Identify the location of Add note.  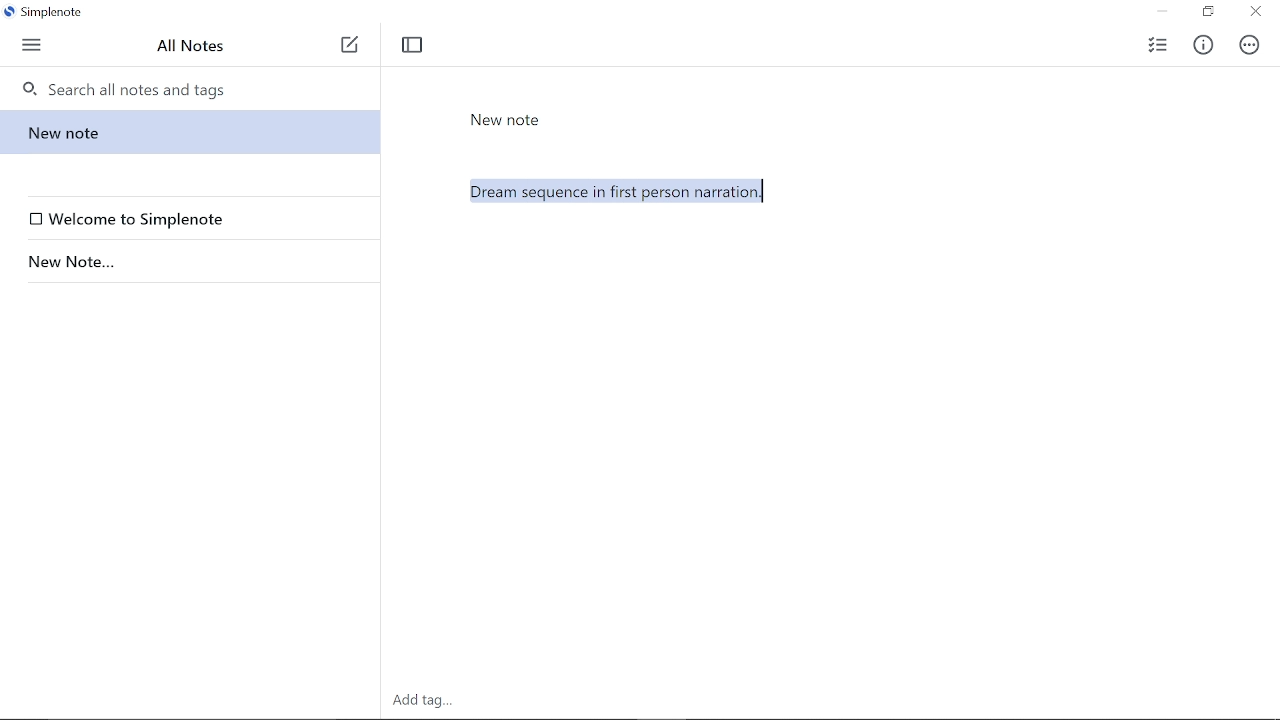
(350, 45).